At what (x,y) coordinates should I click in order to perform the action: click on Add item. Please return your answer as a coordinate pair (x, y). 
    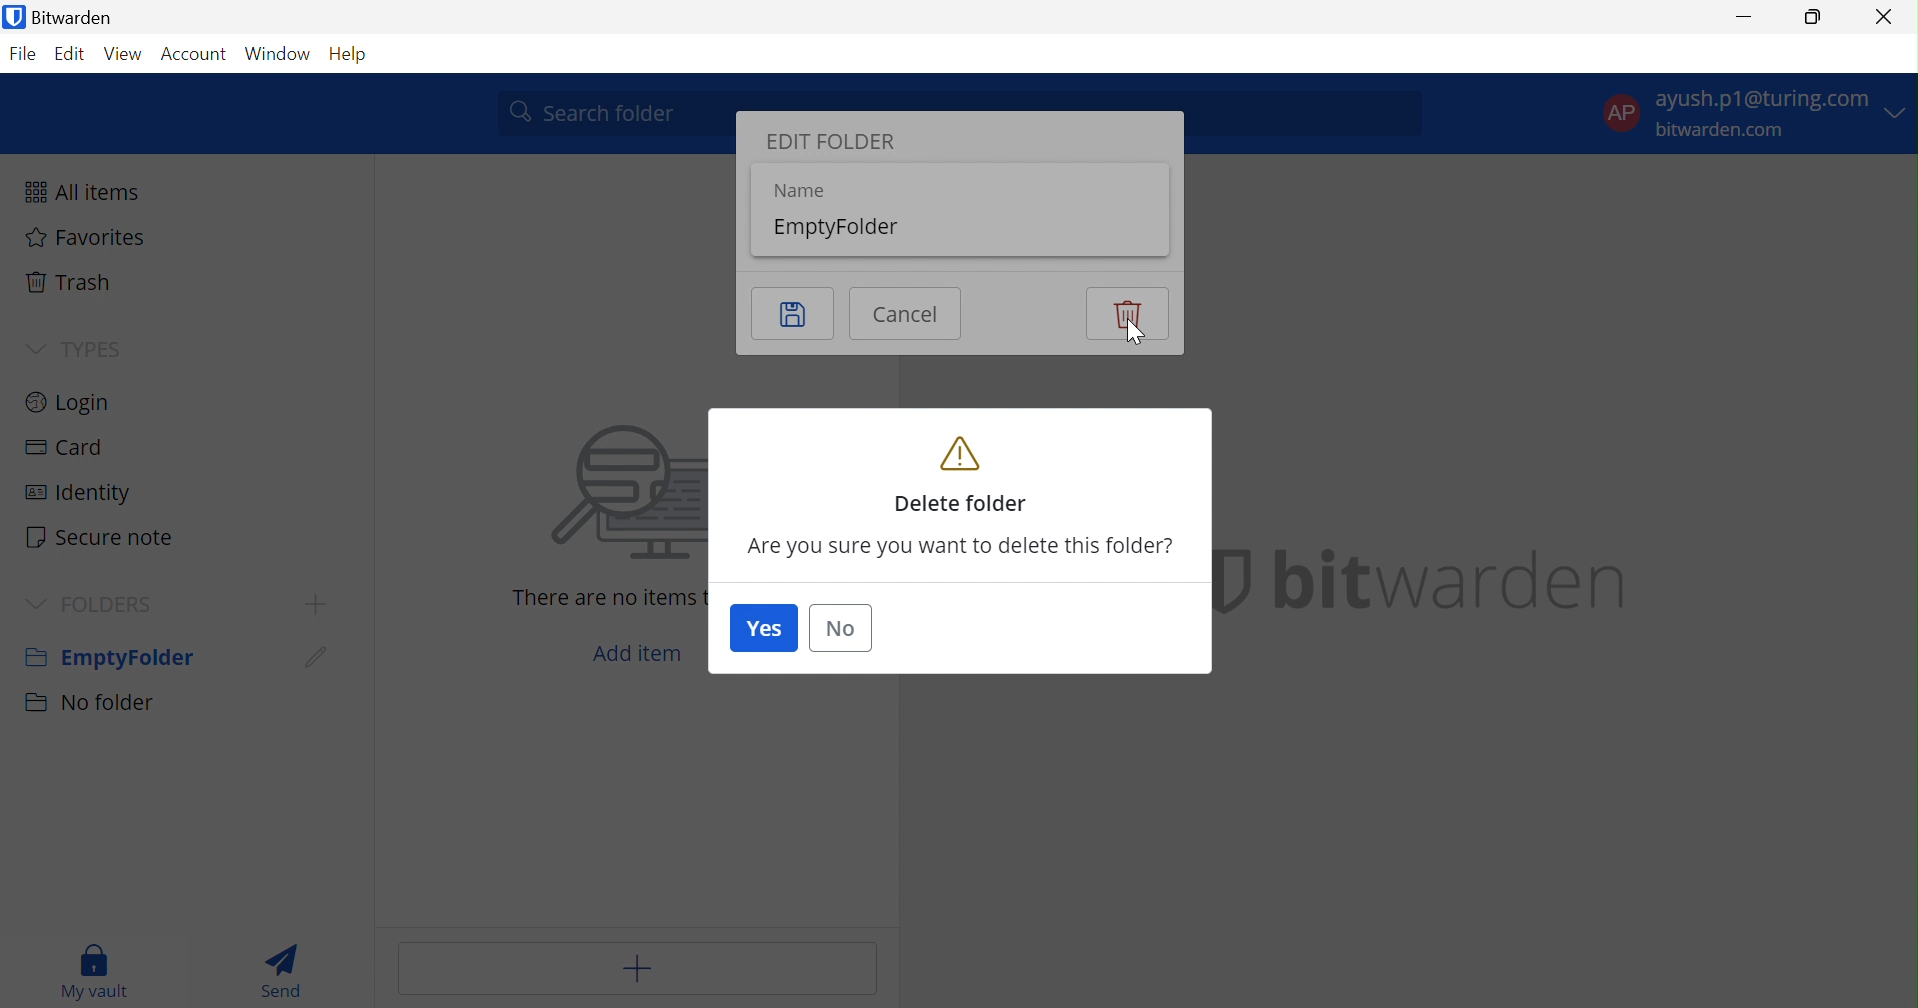
    Looking at the image, I should click on (638, 655).